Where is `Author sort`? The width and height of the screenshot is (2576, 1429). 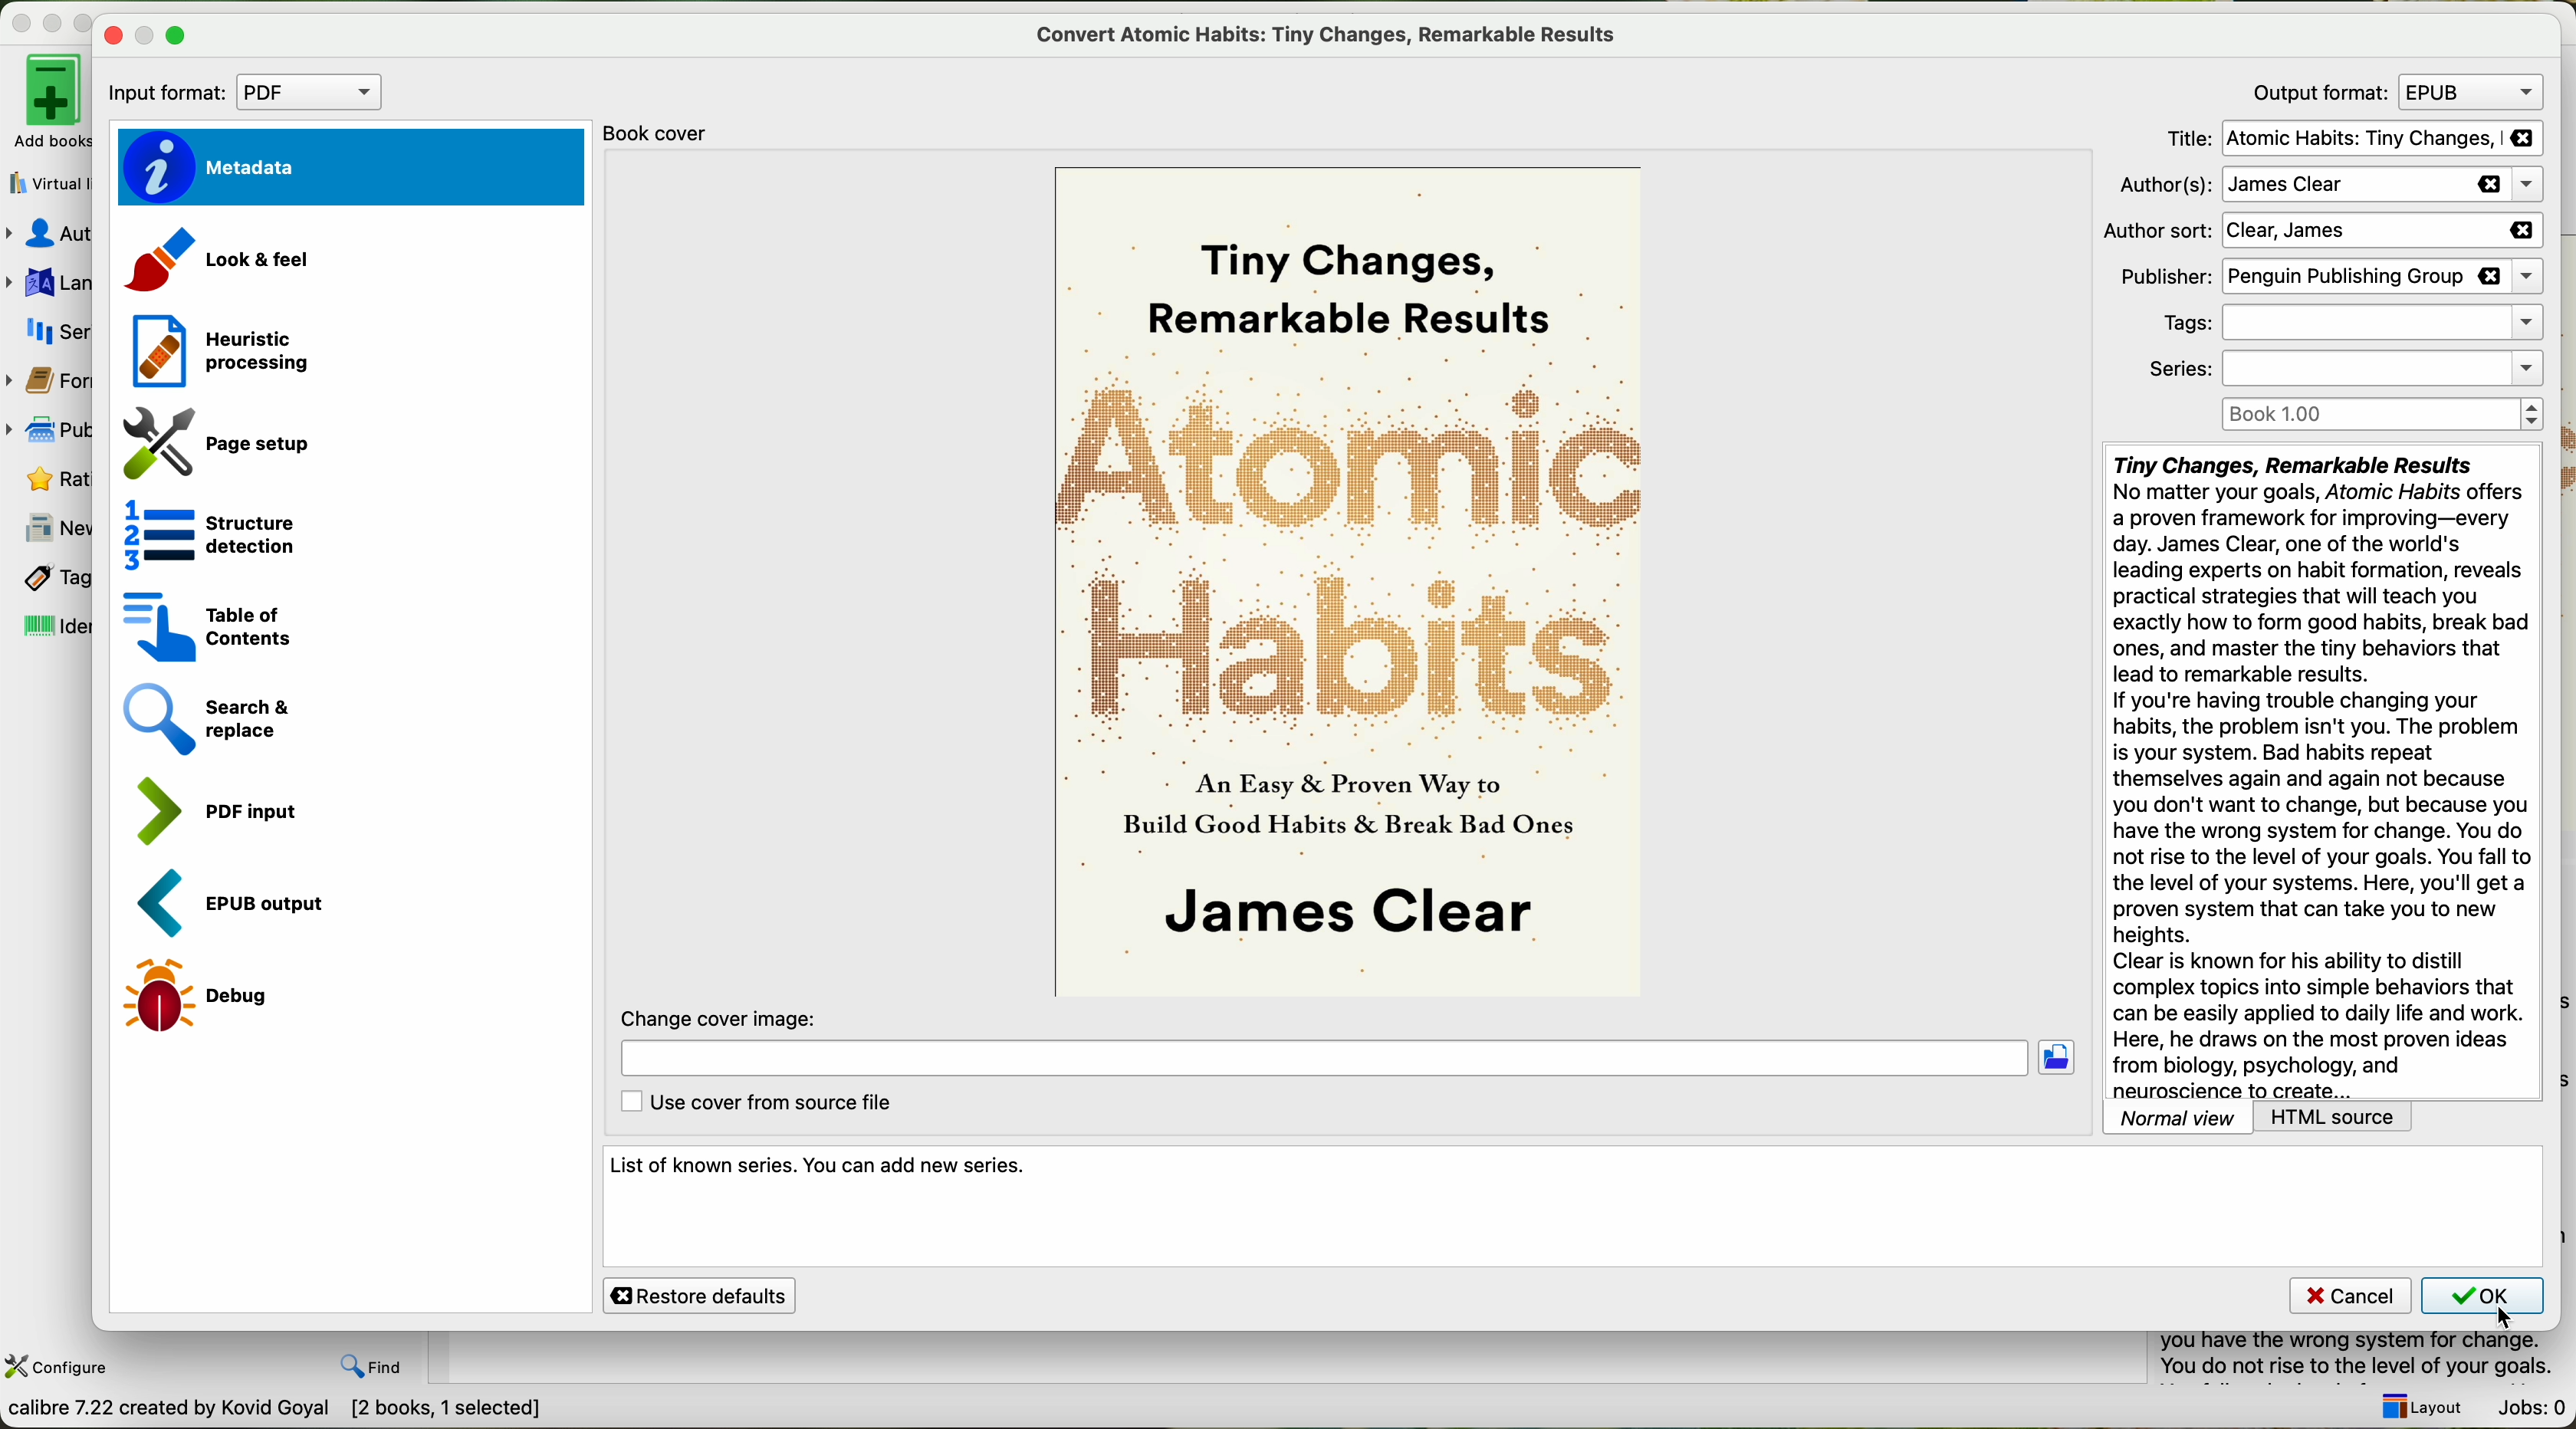
Author sort is located at coordinates (2321, 232).